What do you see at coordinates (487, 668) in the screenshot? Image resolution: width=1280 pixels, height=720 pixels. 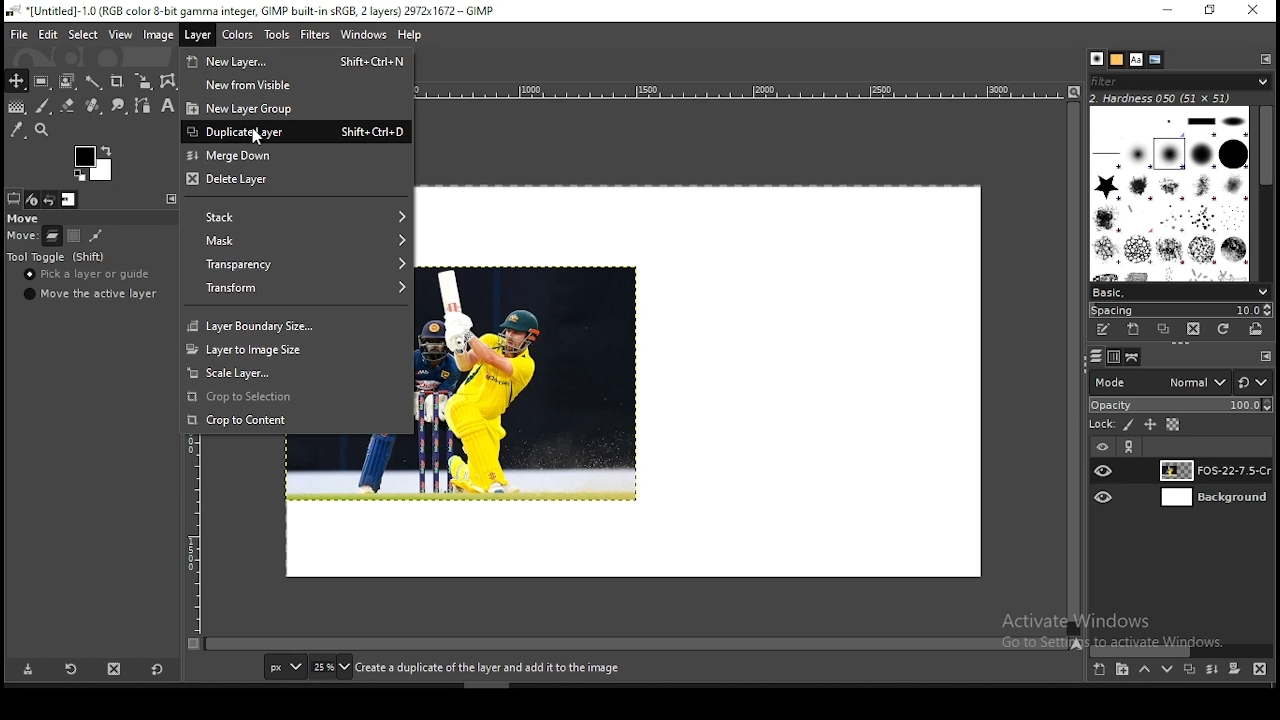 I see `text` at bounding box center [487, 668].